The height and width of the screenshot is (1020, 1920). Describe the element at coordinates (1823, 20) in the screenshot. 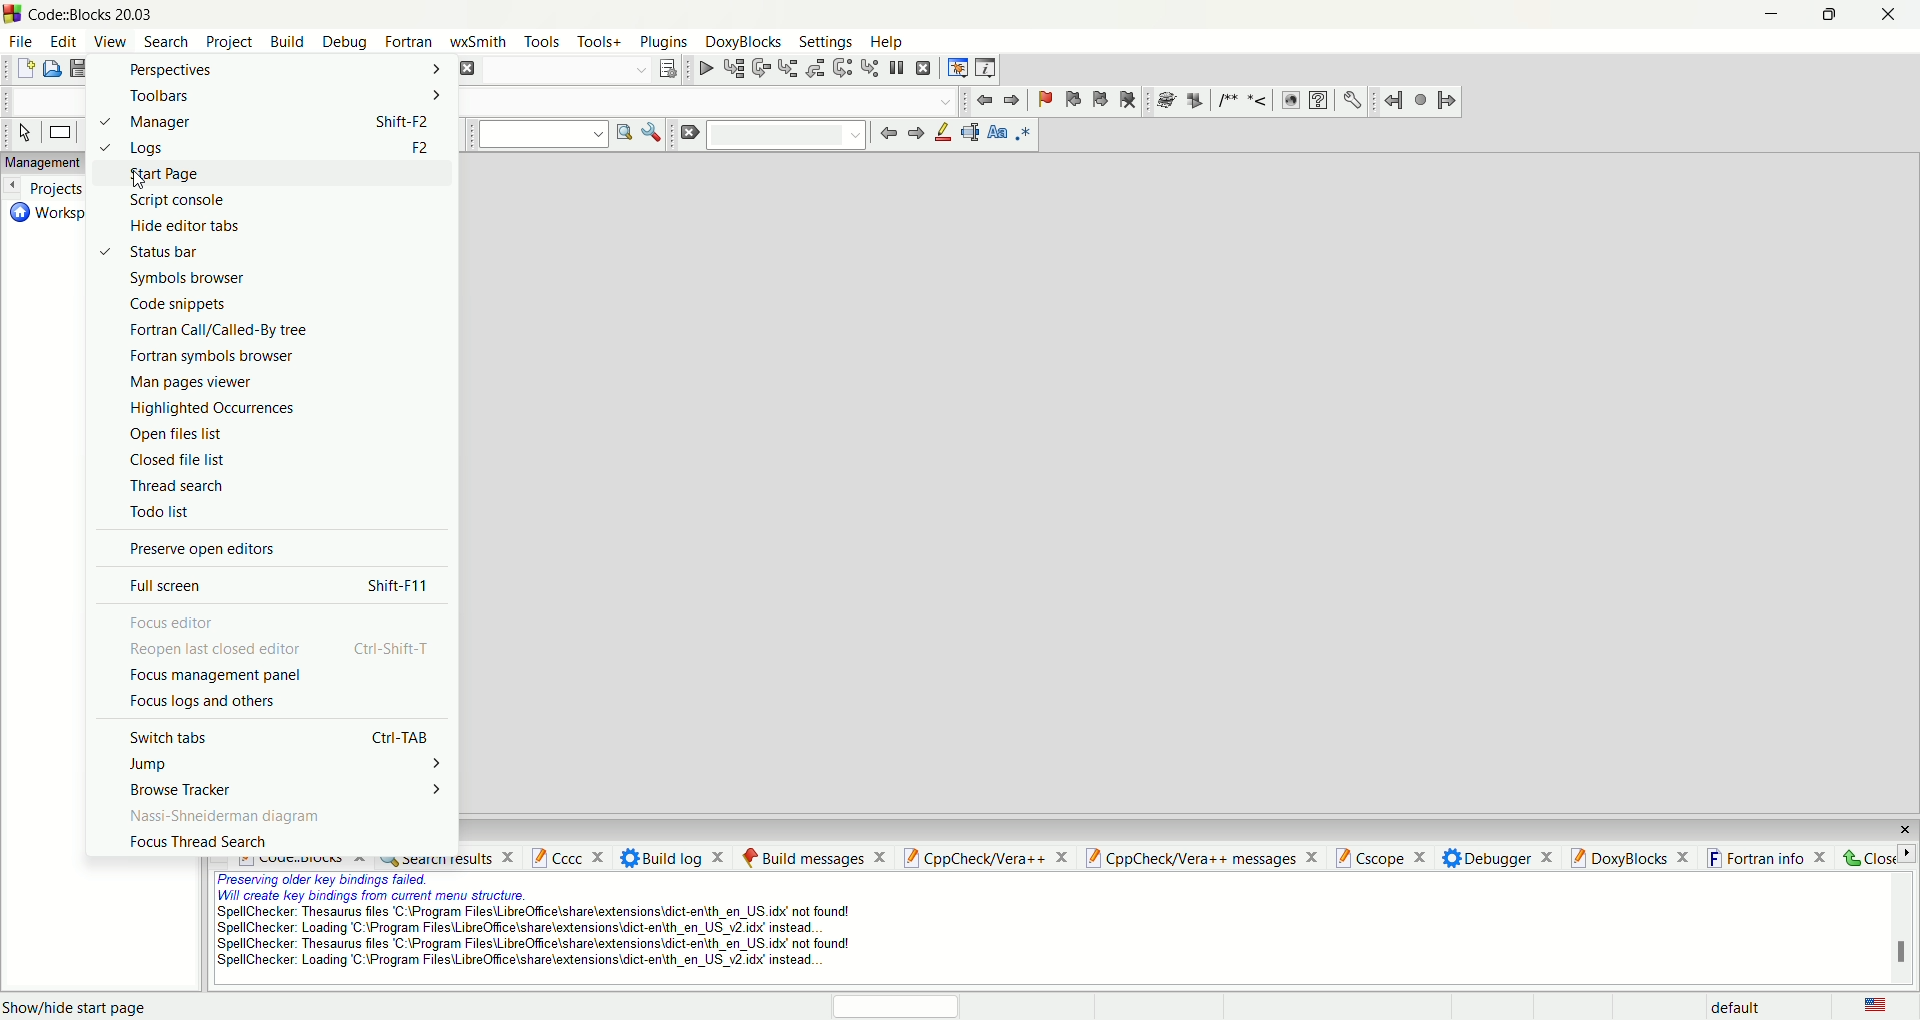

I see `maximize` at that location.